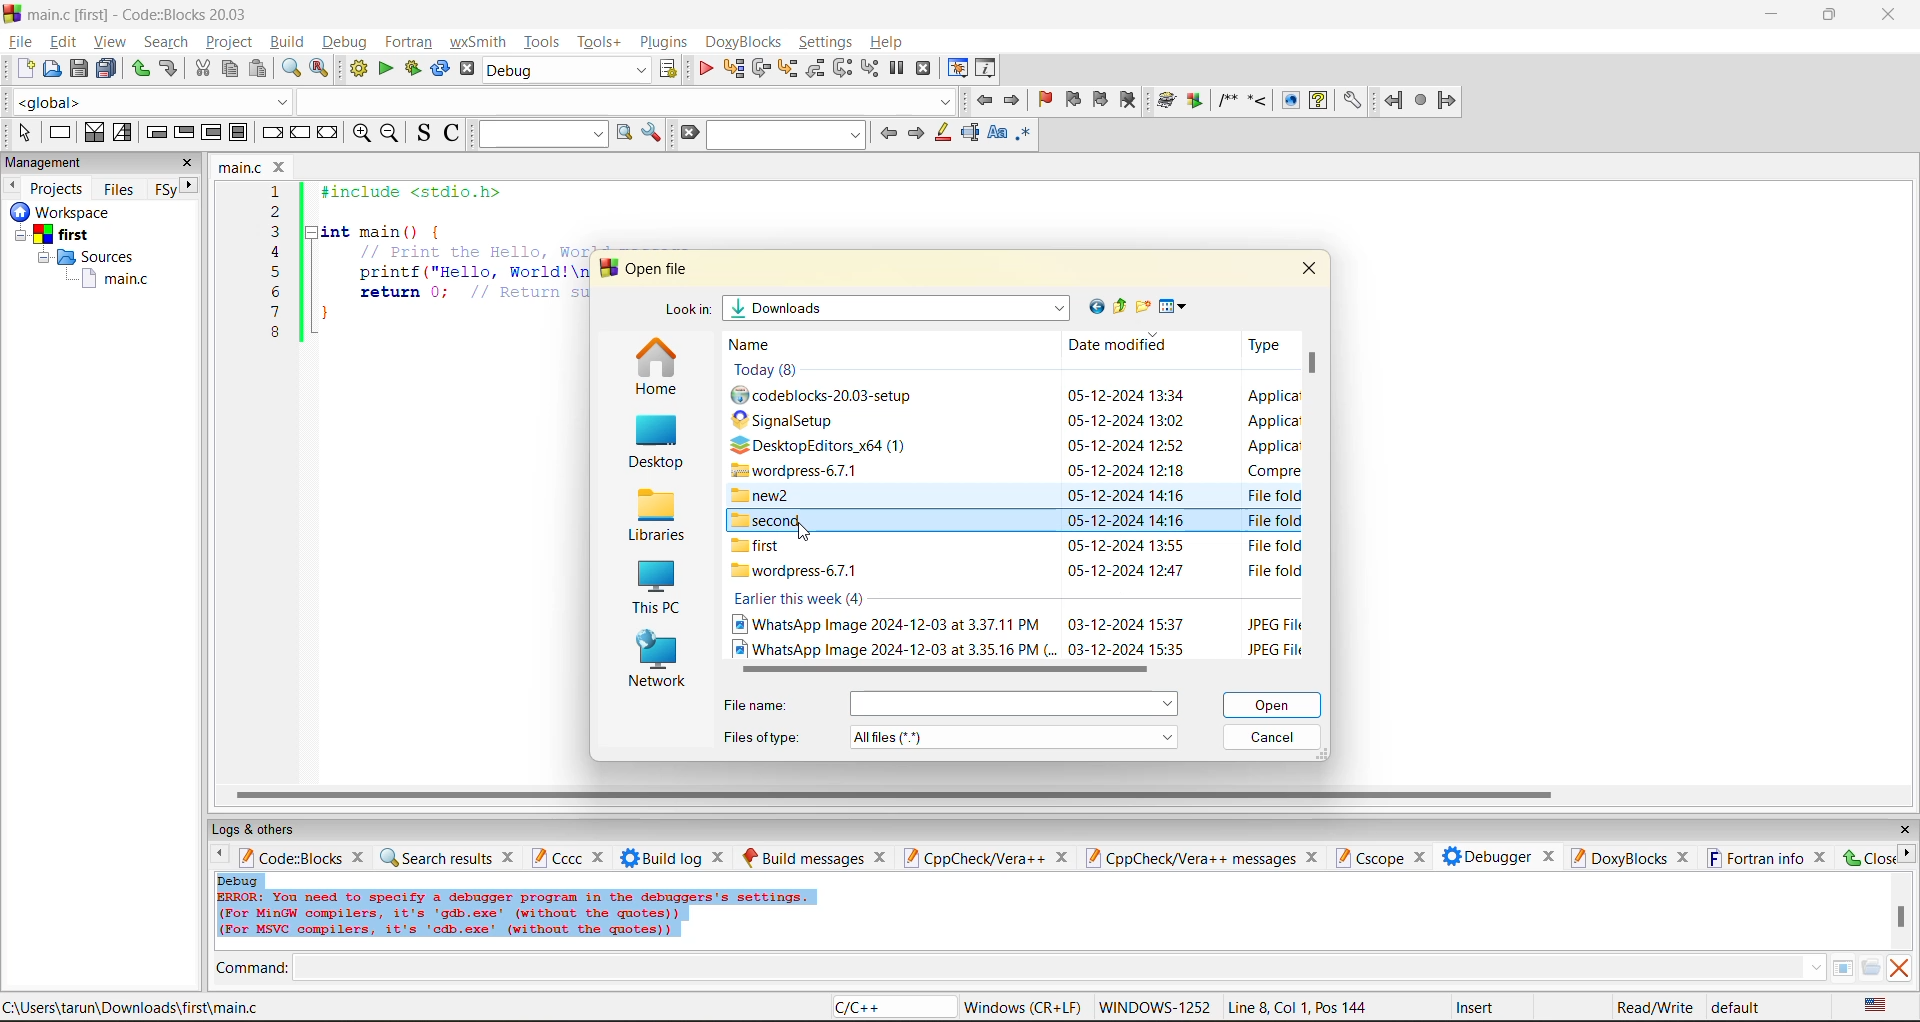 Image resolution: width=1920 pixels, height=1022 pixels. What do you see at coordinates (1830, 13) in the screenshot?
I see `resize` at bounding box center [1830, 13].